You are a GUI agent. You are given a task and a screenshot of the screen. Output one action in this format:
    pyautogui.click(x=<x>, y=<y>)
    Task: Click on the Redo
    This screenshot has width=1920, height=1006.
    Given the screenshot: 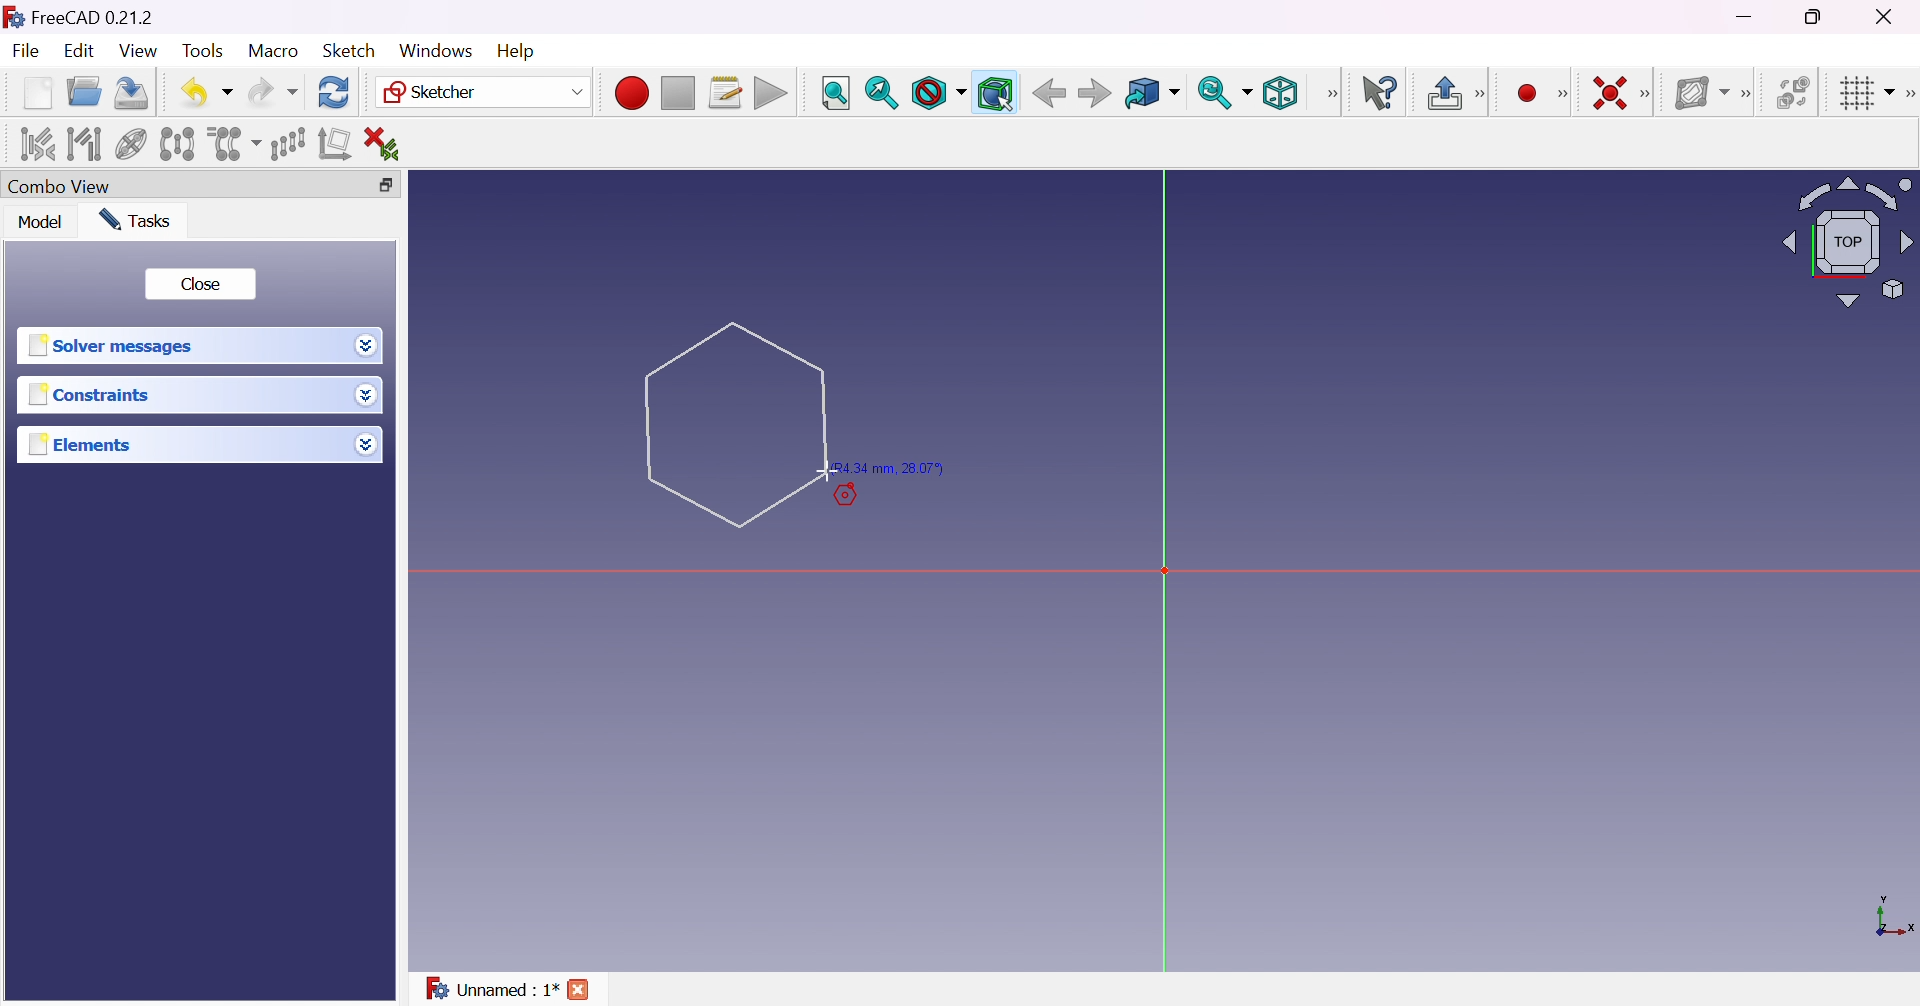 What is the action you would take?
    pyautogui.click(x=273, y=92)
    